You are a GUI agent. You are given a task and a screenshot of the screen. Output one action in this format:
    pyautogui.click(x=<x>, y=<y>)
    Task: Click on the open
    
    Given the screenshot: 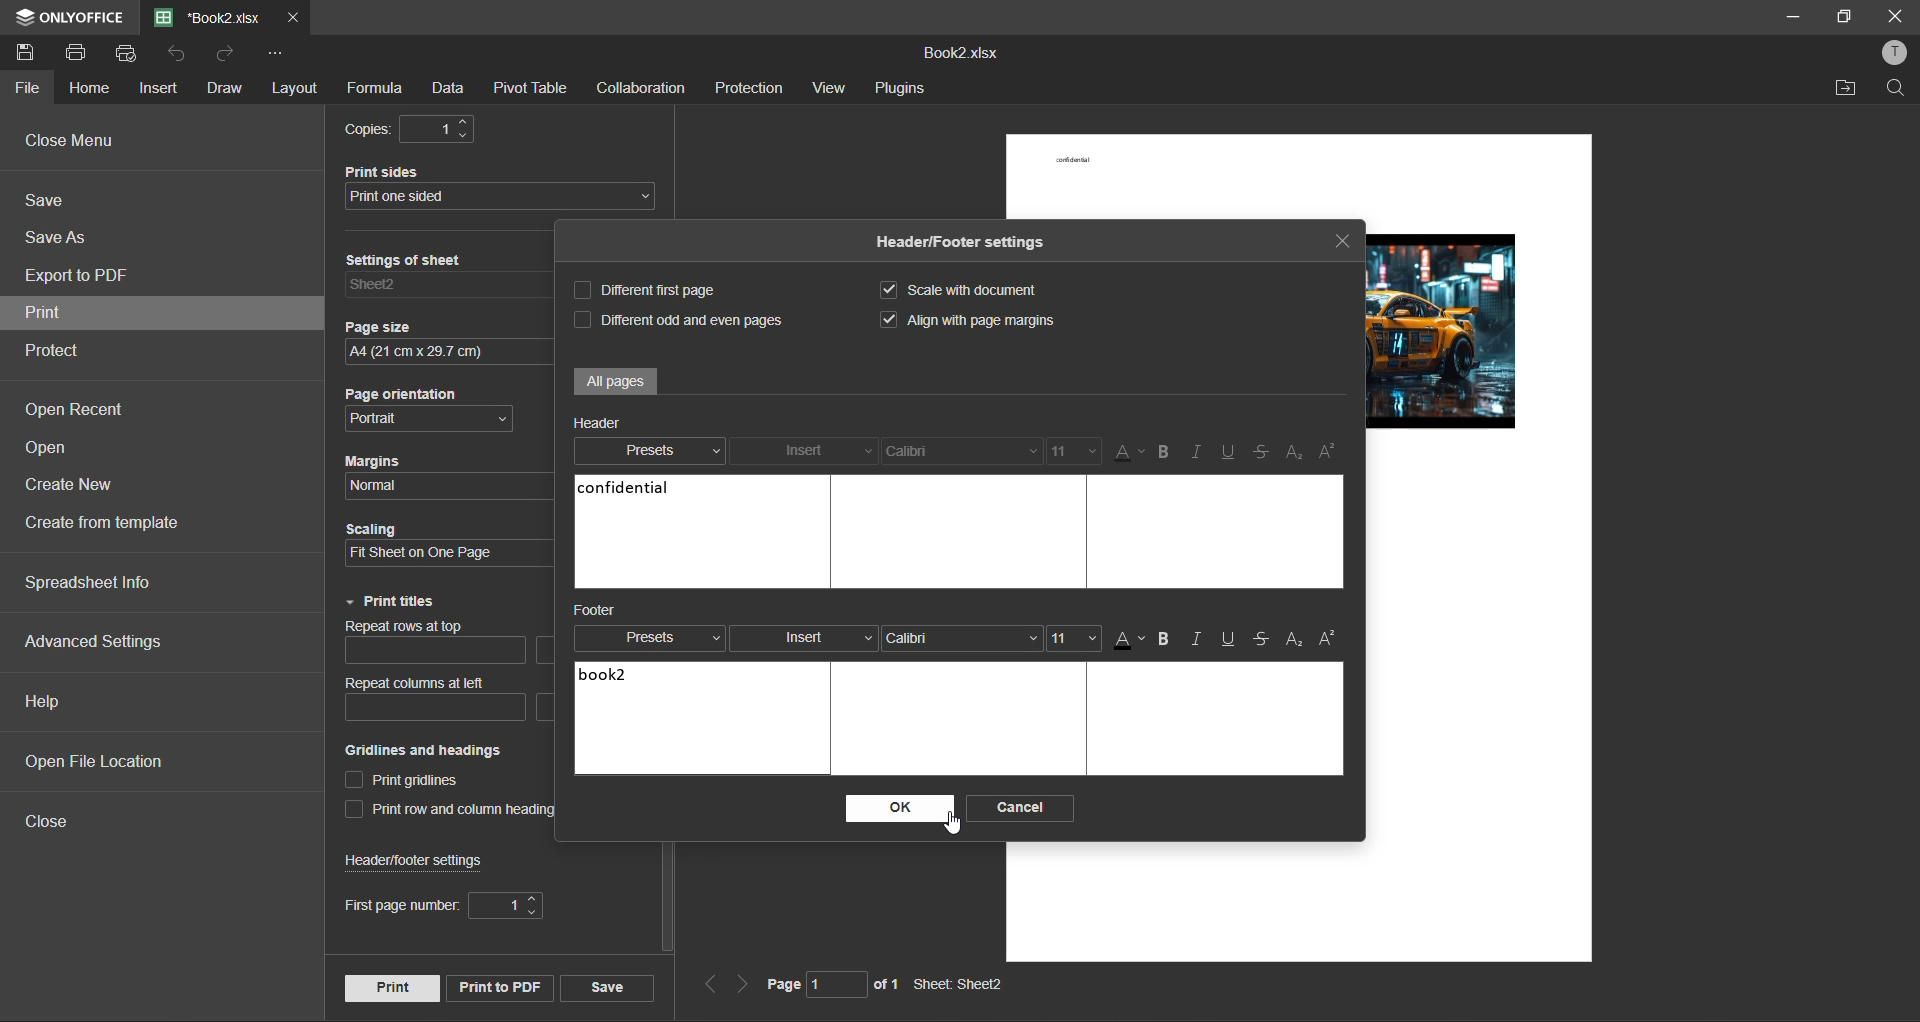 What is the action you would take?
    pyautogui.click(x=54, y=450)
    